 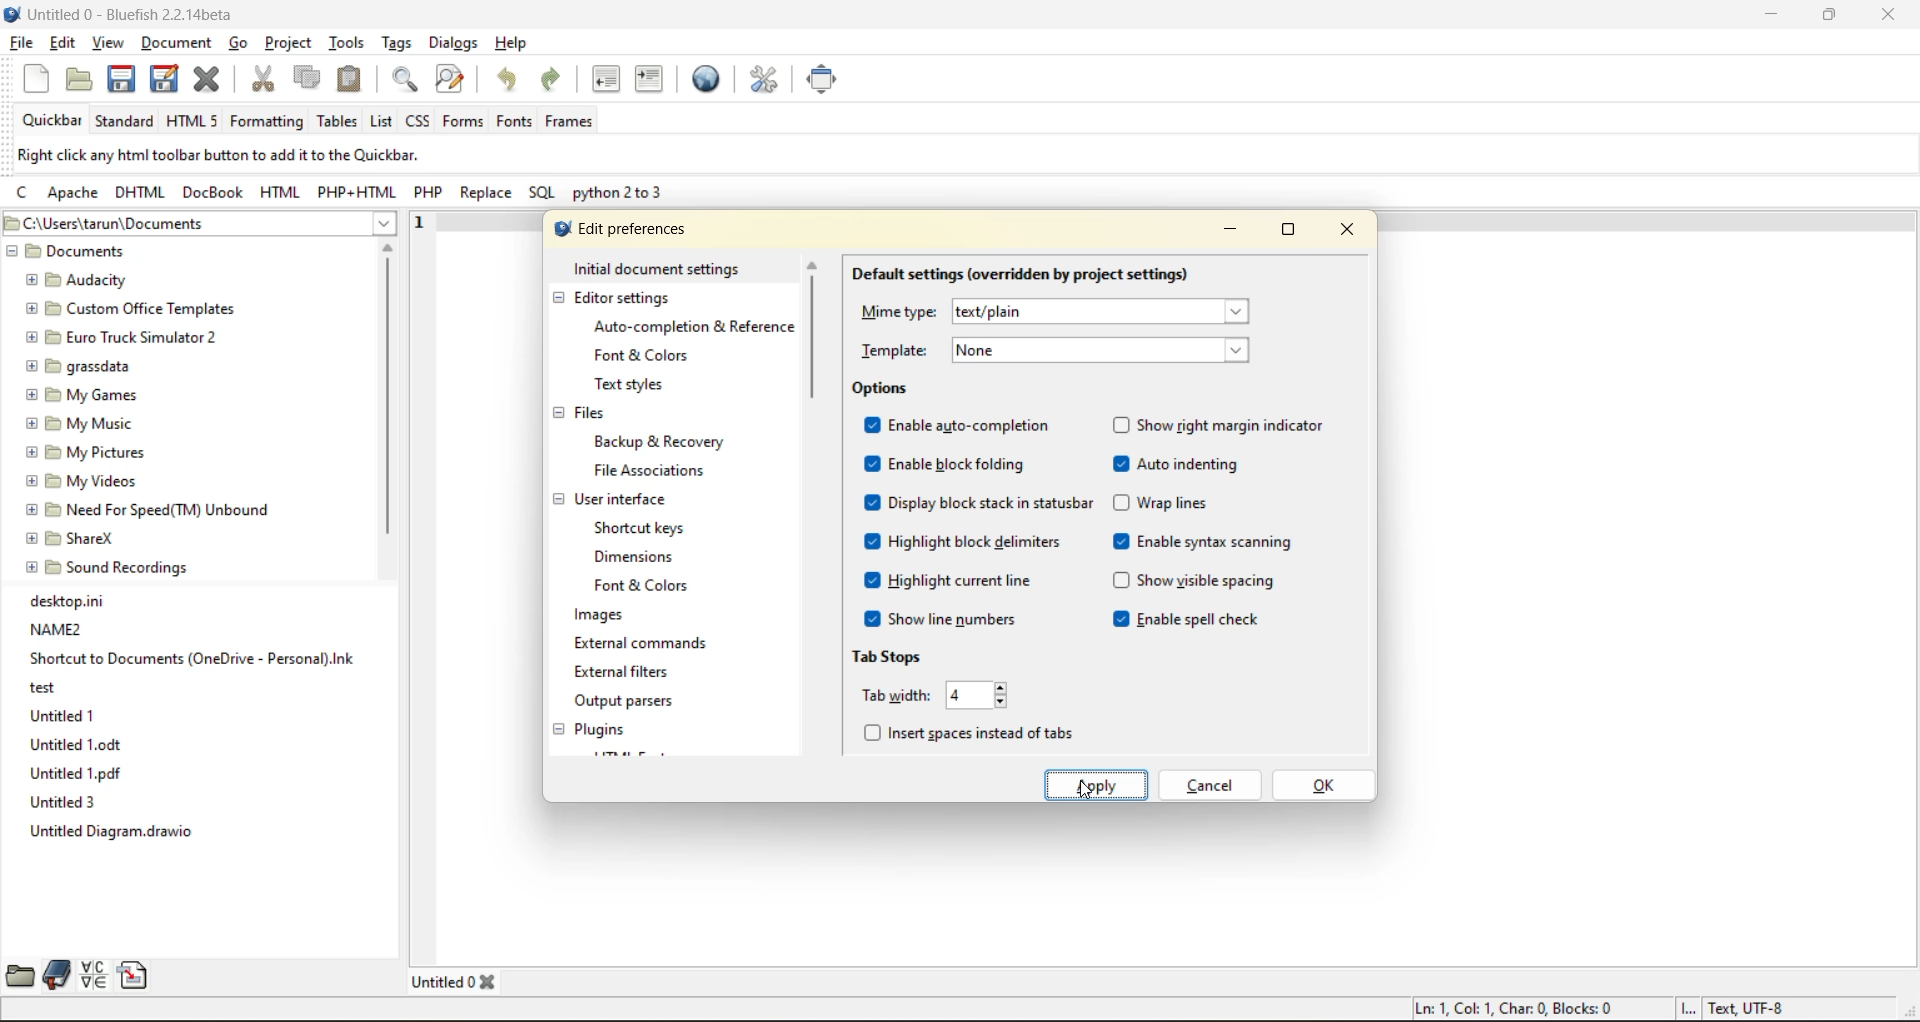 What do you see at coordinates (118, 336) in the screenshot?
I see `# [9 Euro Truck Simulator 2` at bounding box center [118, 336].